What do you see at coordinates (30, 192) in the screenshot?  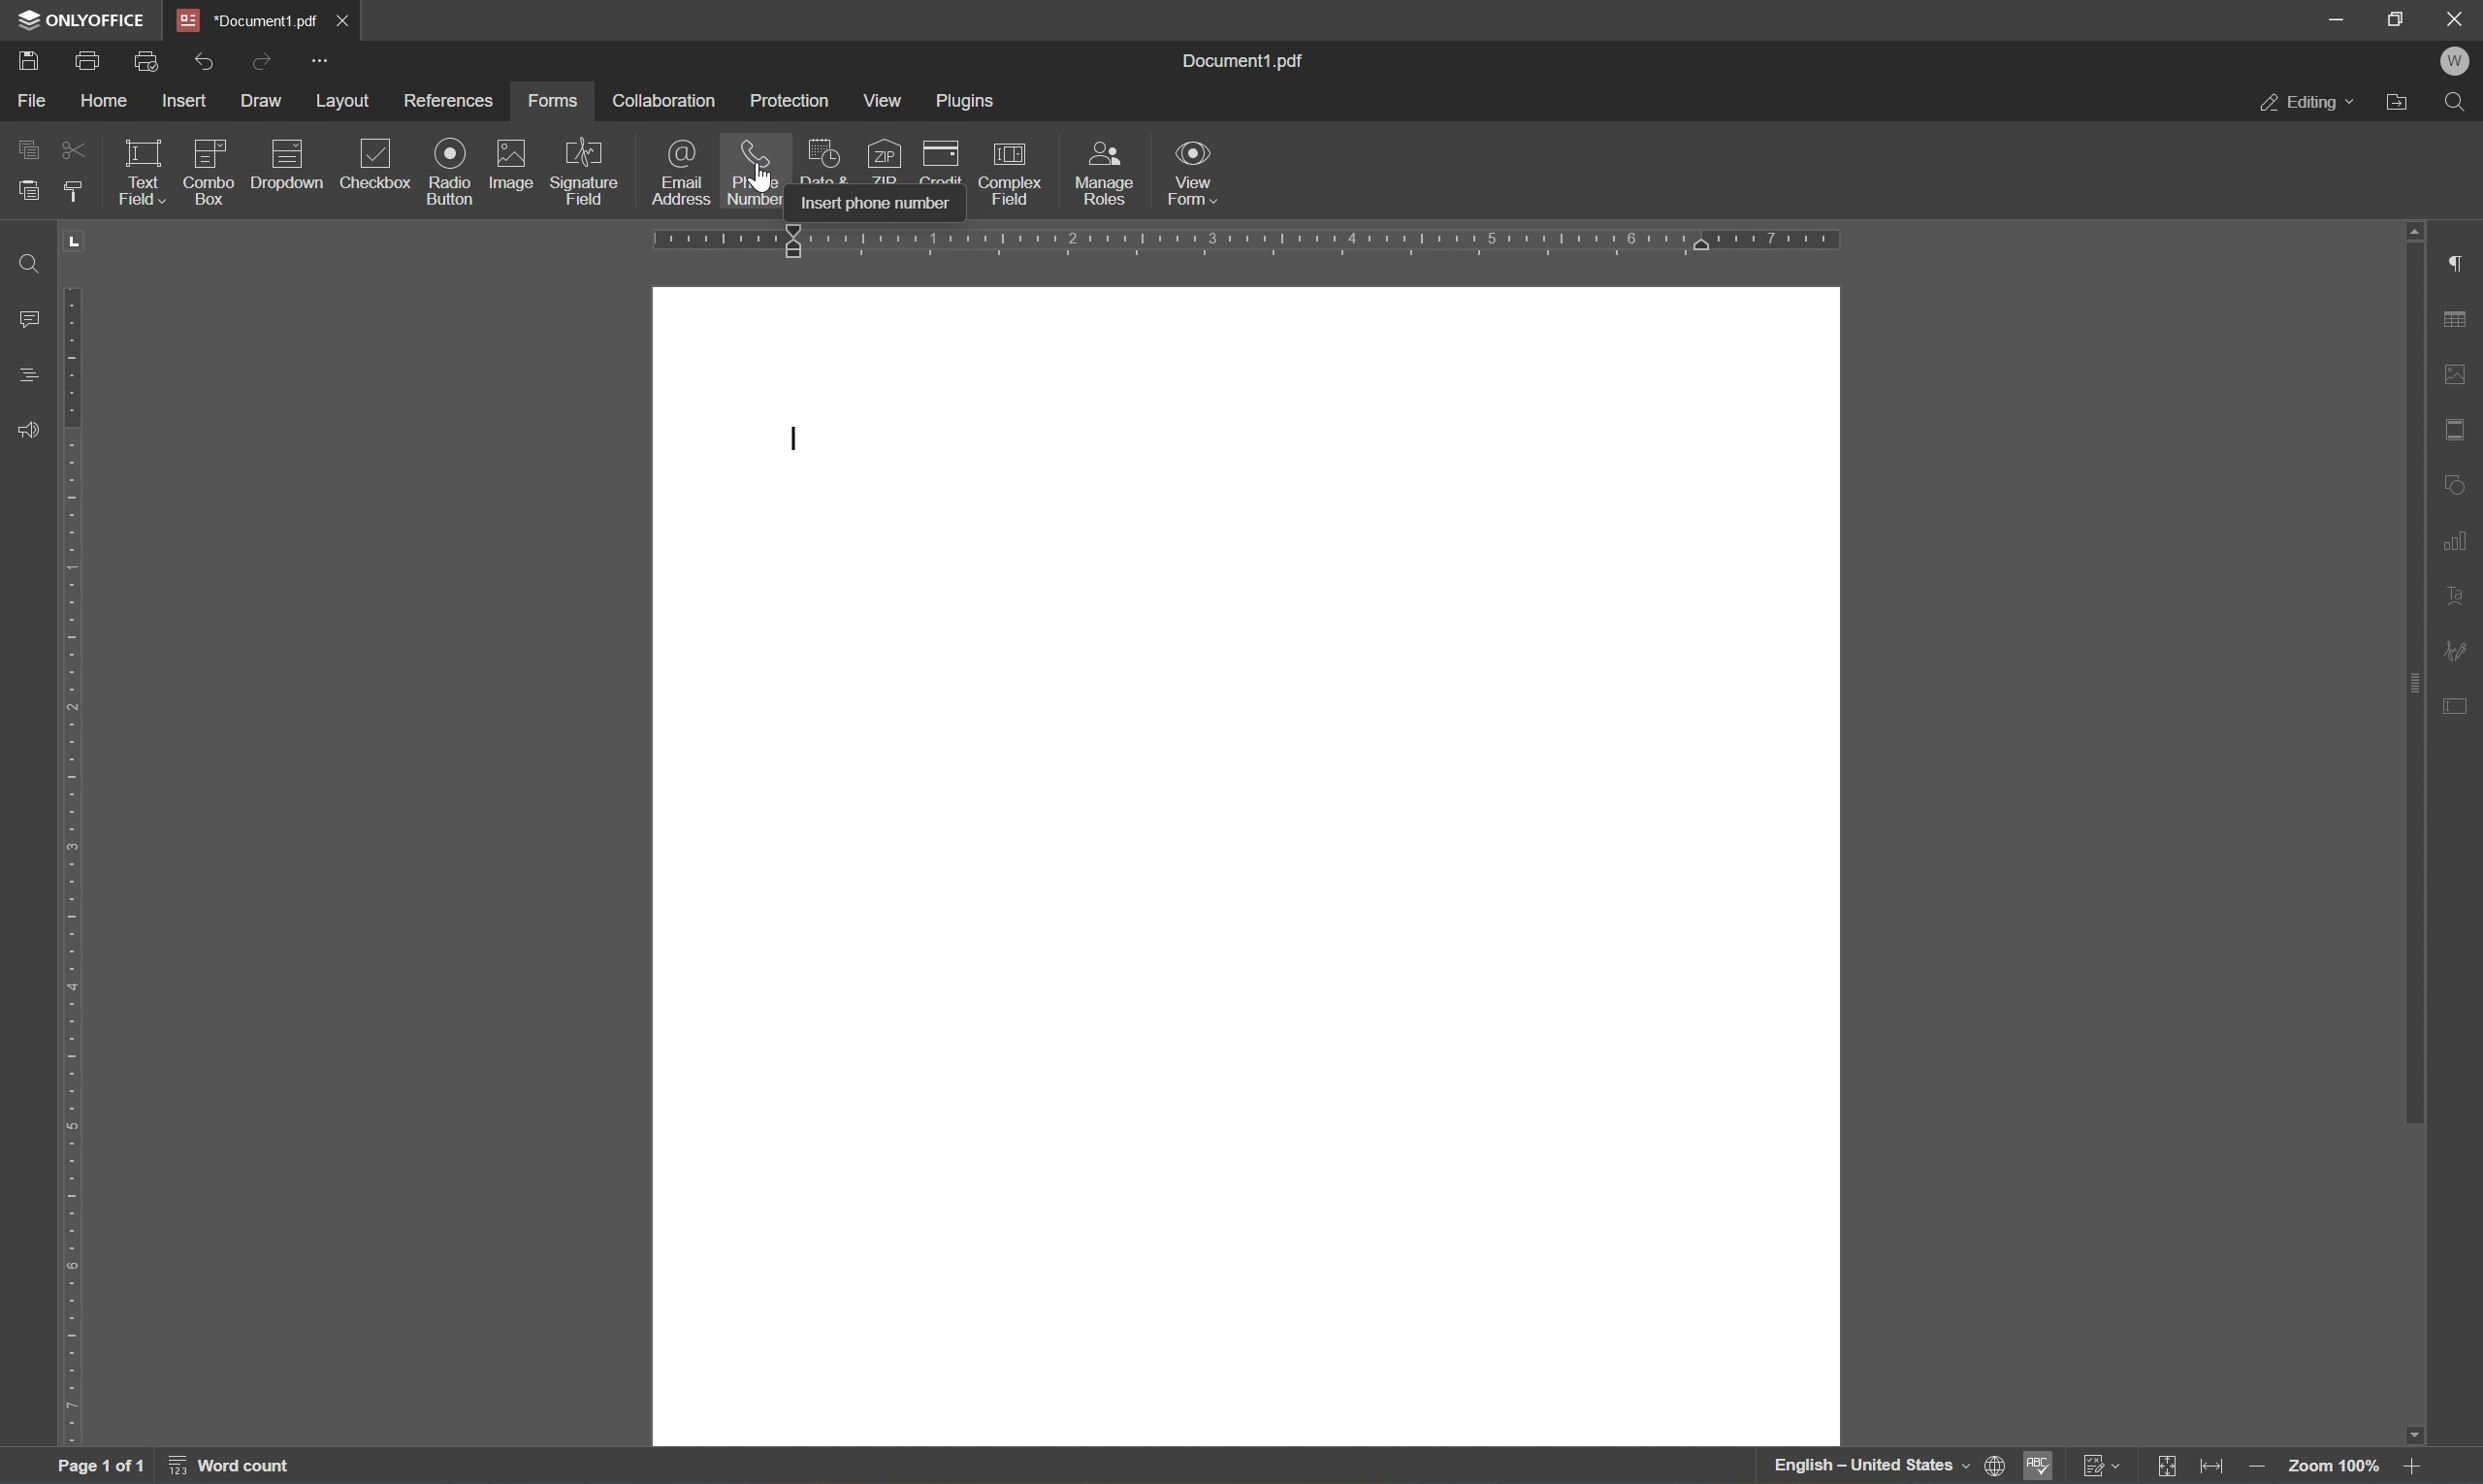 I see `paste` at bounding box center [30, 192].